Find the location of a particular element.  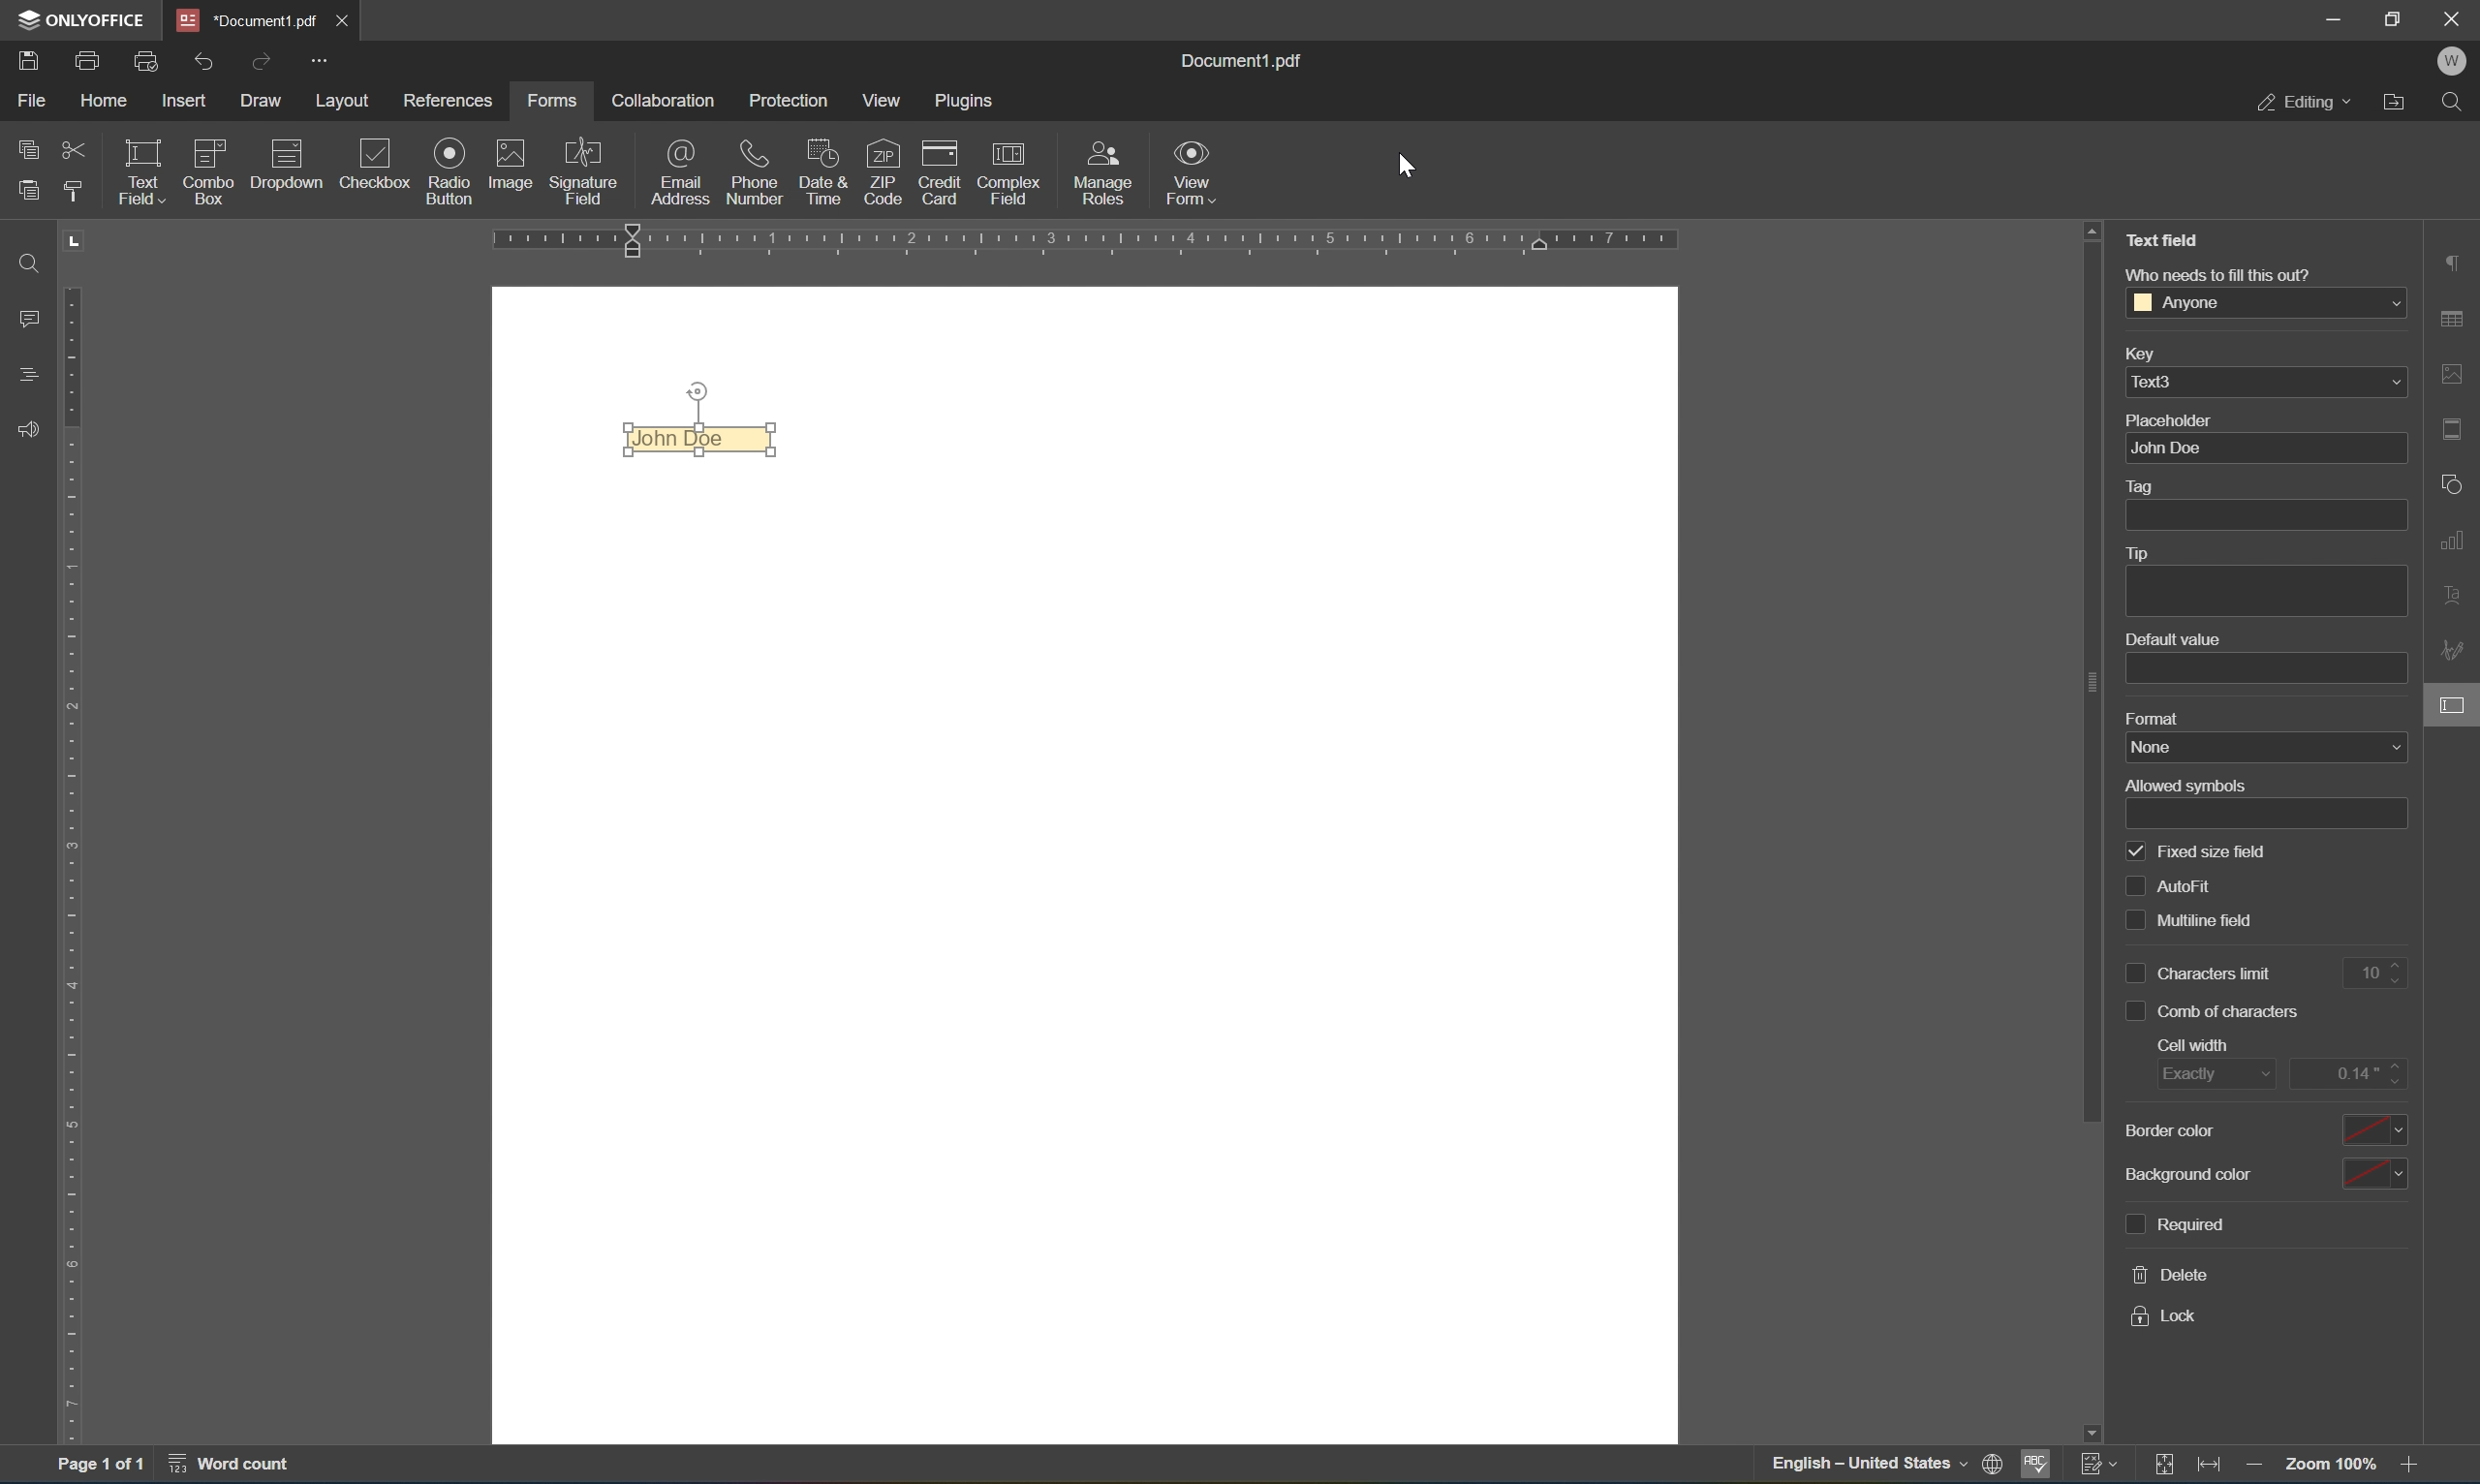

placeholder is located at coordinates (2223, 416).